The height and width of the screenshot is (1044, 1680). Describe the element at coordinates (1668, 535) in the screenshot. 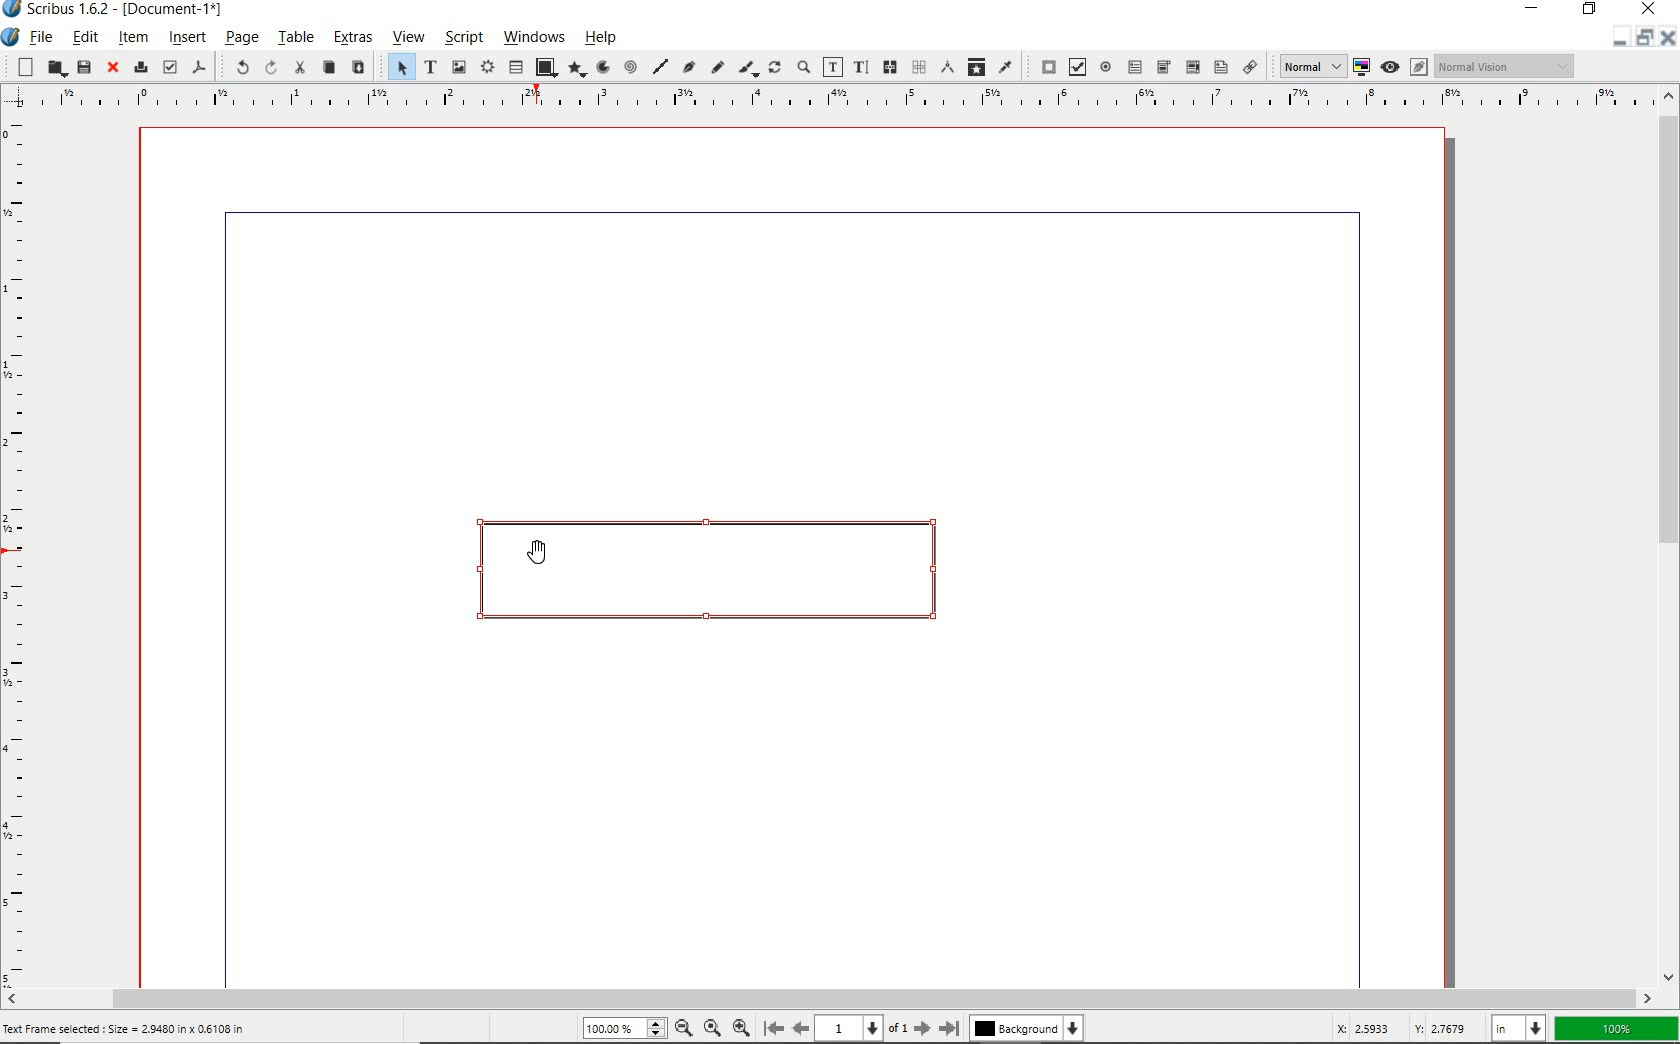

I see `scrollbar` at that location.